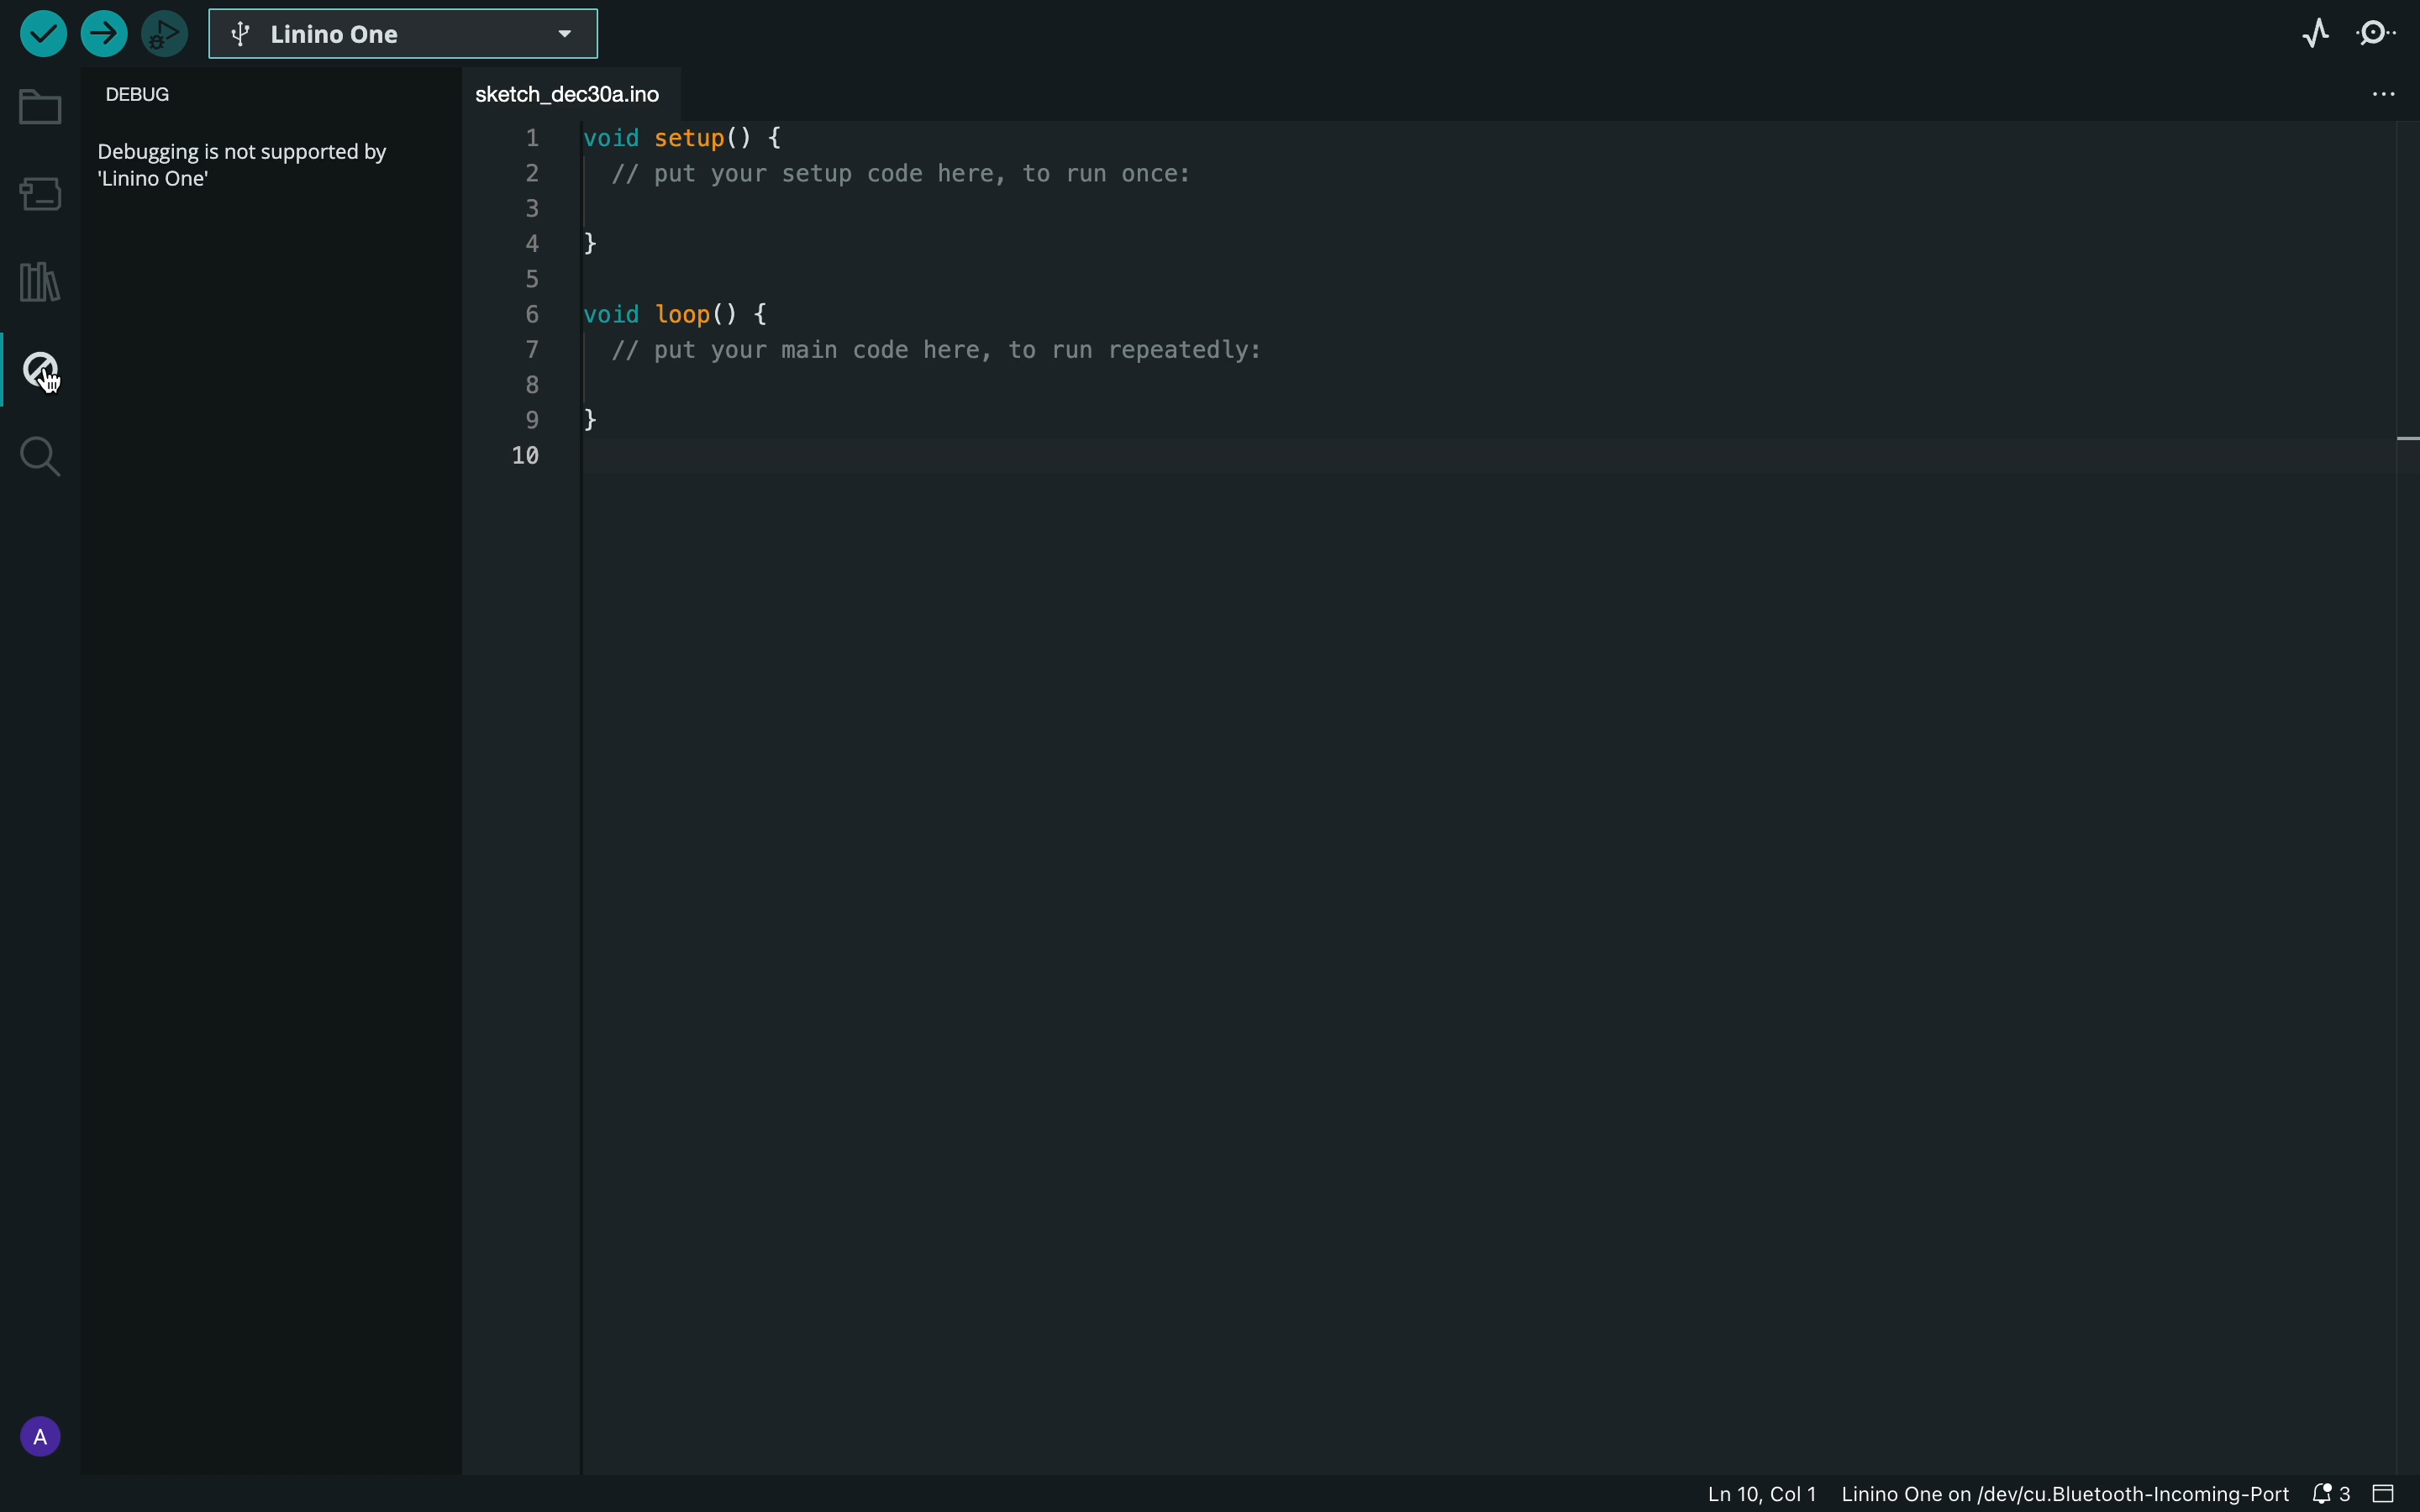 The width and height of the screenshot is (2420, 1512). Describe the element at coordinates (410, 33) in the screenshot. I see `board select` at that location.